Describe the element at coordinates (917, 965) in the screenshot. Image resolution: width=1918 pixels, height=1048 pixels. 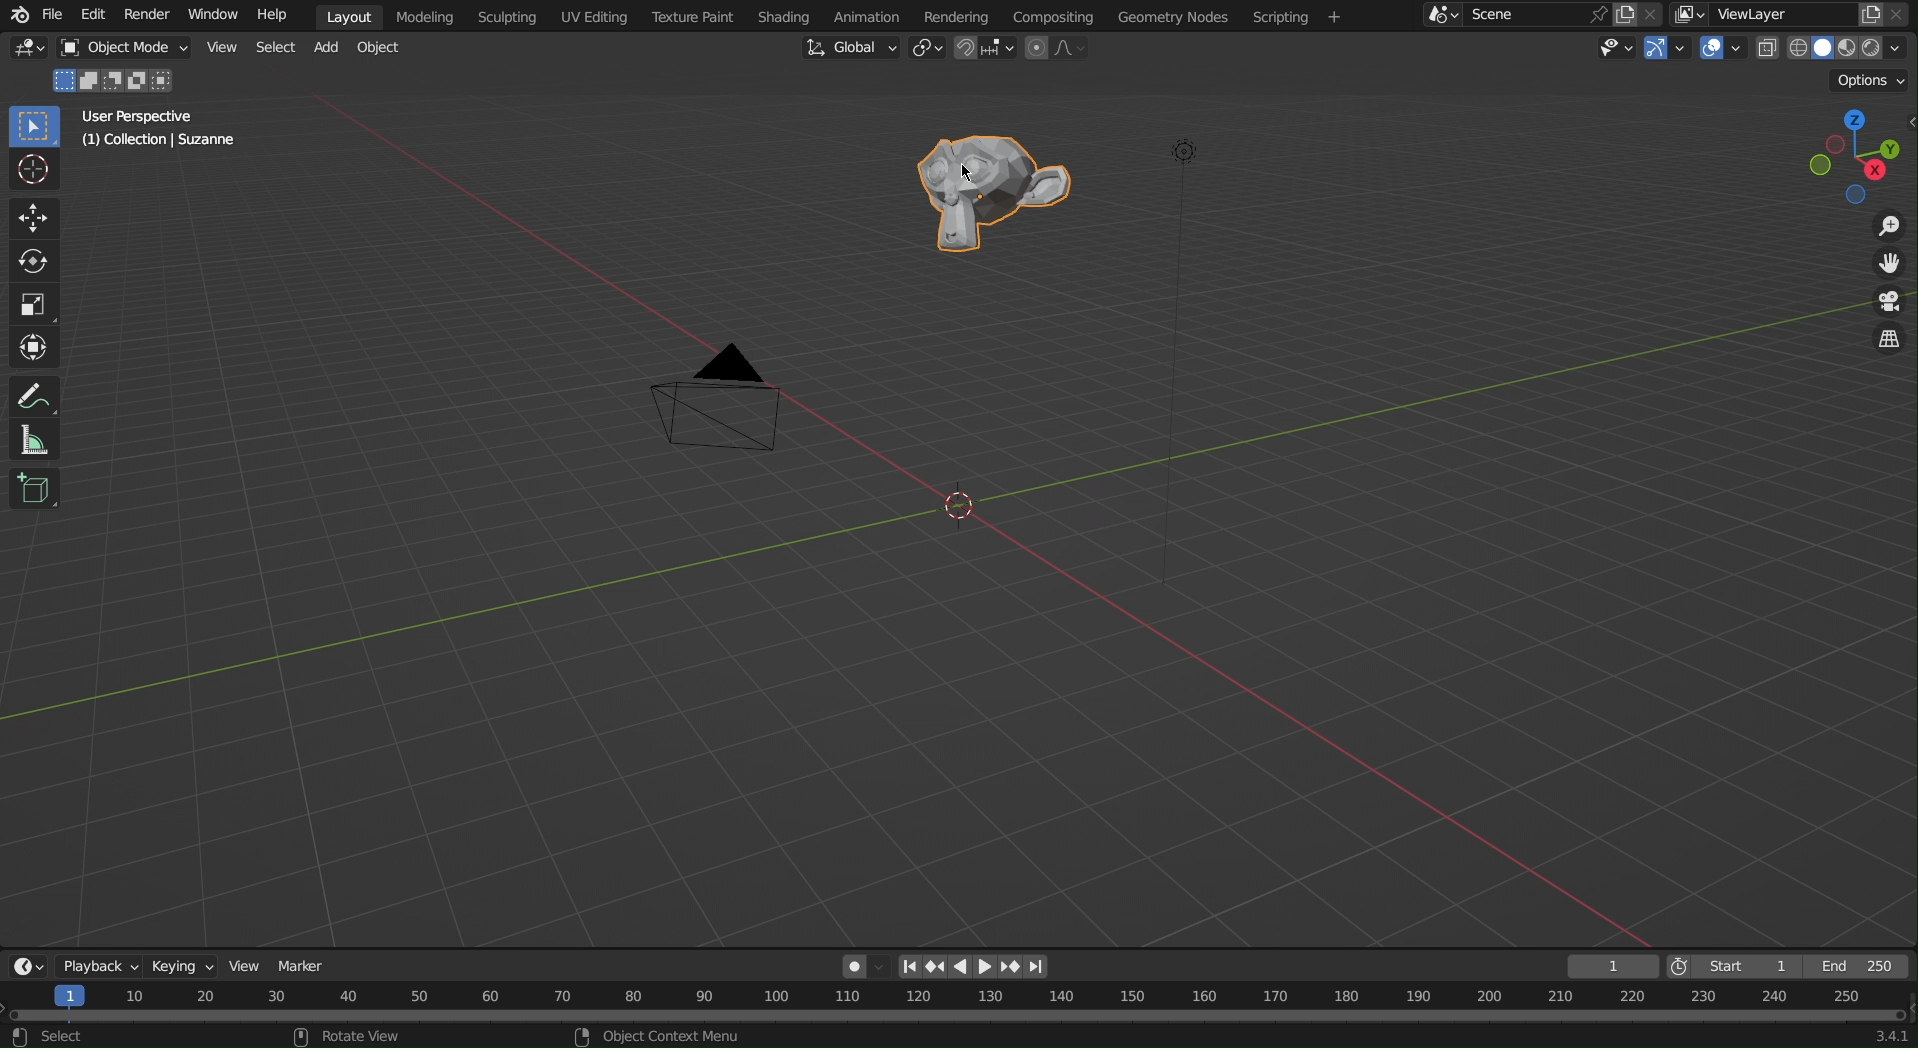
I see `first` at that location.